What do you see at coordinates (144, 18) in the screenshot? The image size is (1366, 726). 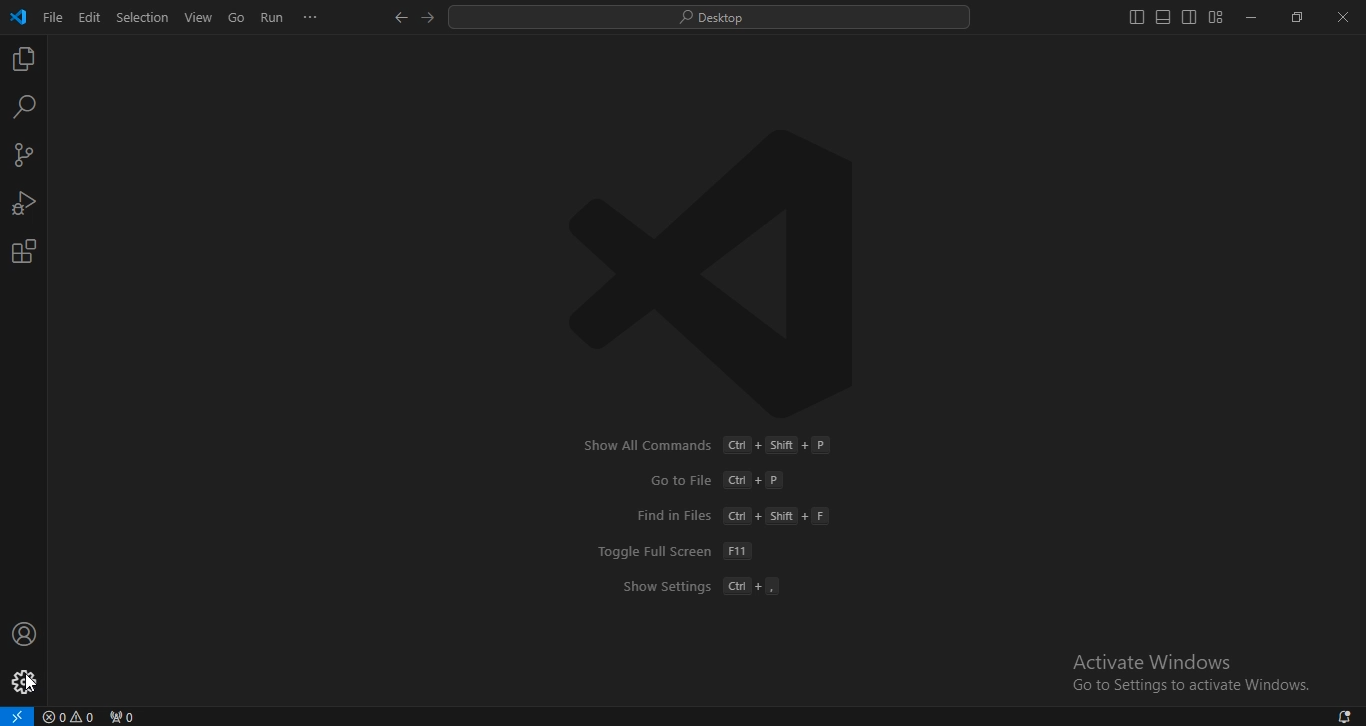 I see `selection` at bounding box center [144, 18].